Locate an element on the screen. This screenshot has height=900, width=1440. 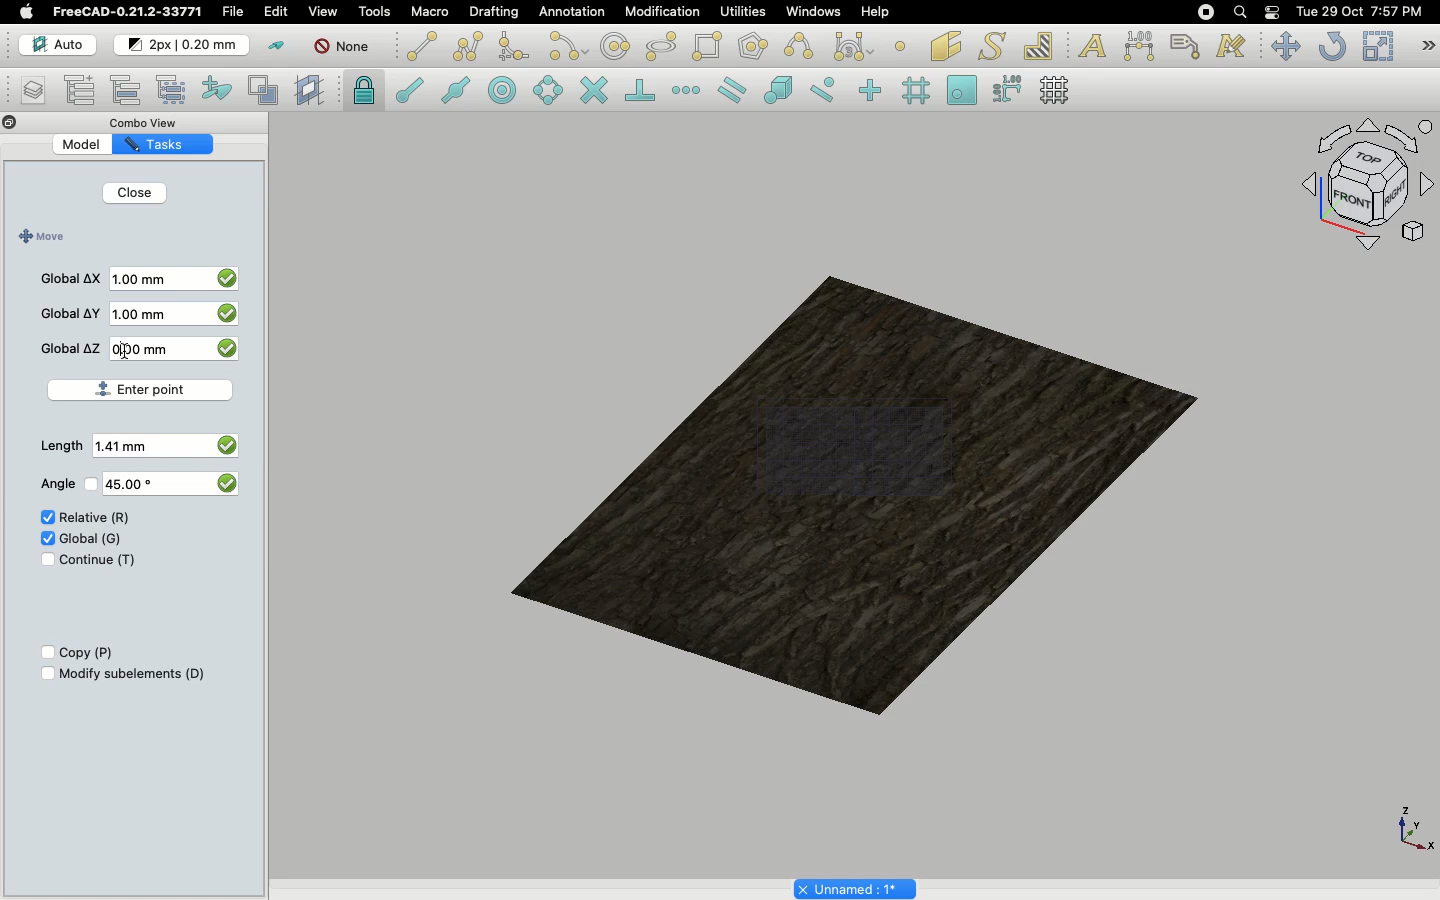
Text is located at coordinates (1092, 47).